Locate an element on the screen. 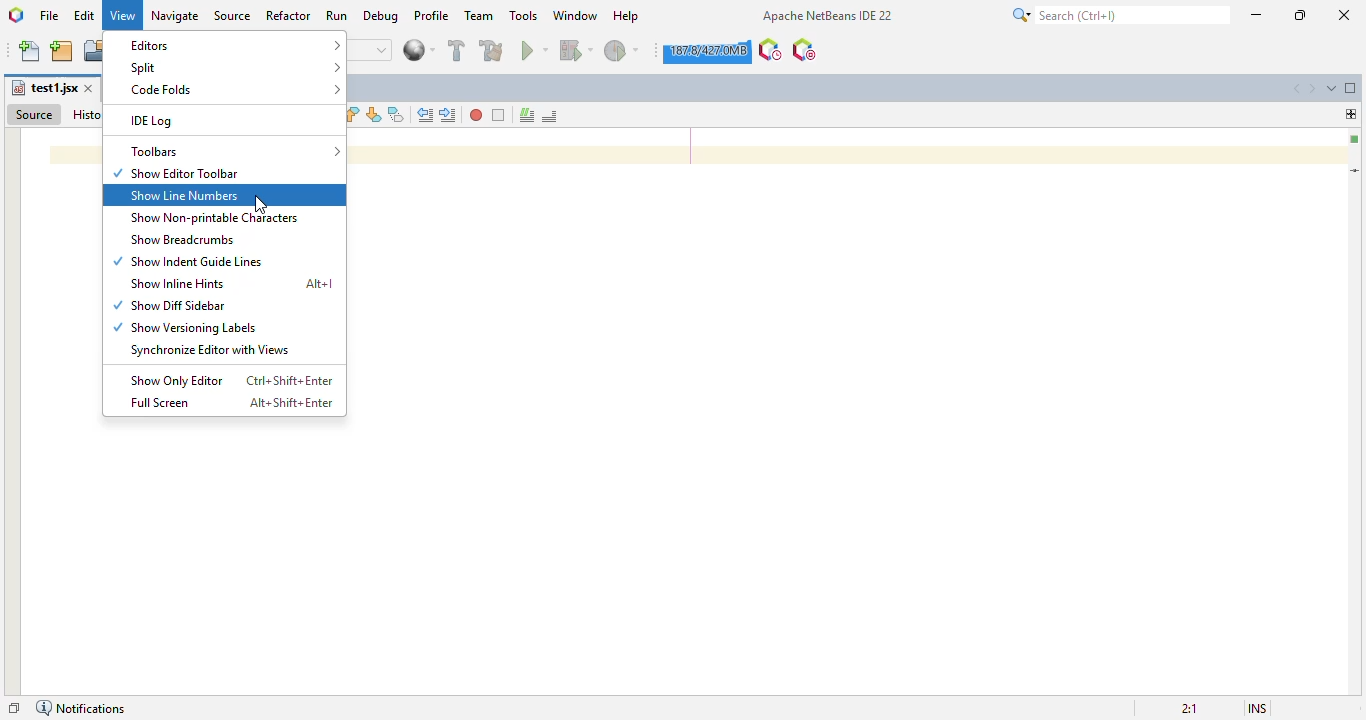 The width and height of the screenshot is (1366, 720). editors is located at coordinates (233, 45).